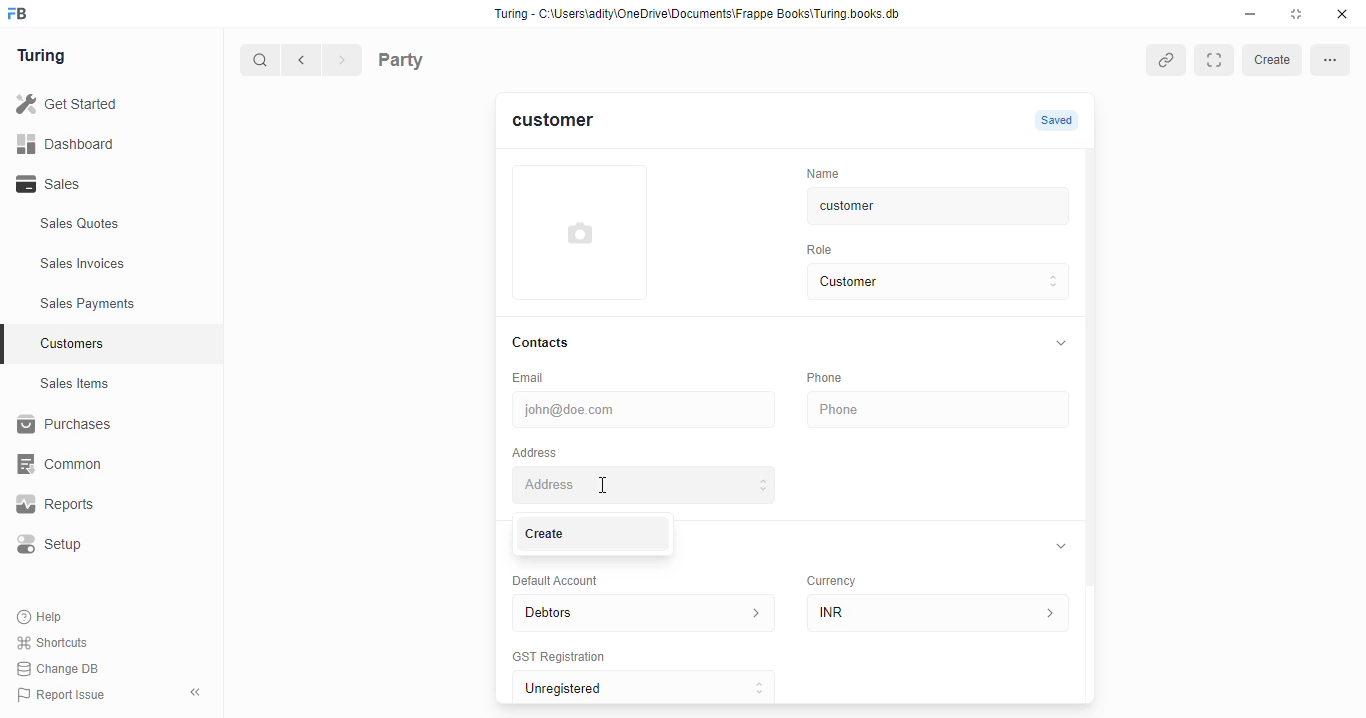 This screenshot has height=718, width=1366. What do you see at coordinates (821, 172) in the screenshot?
I see `‘Name` at bounding box center [821, 172].